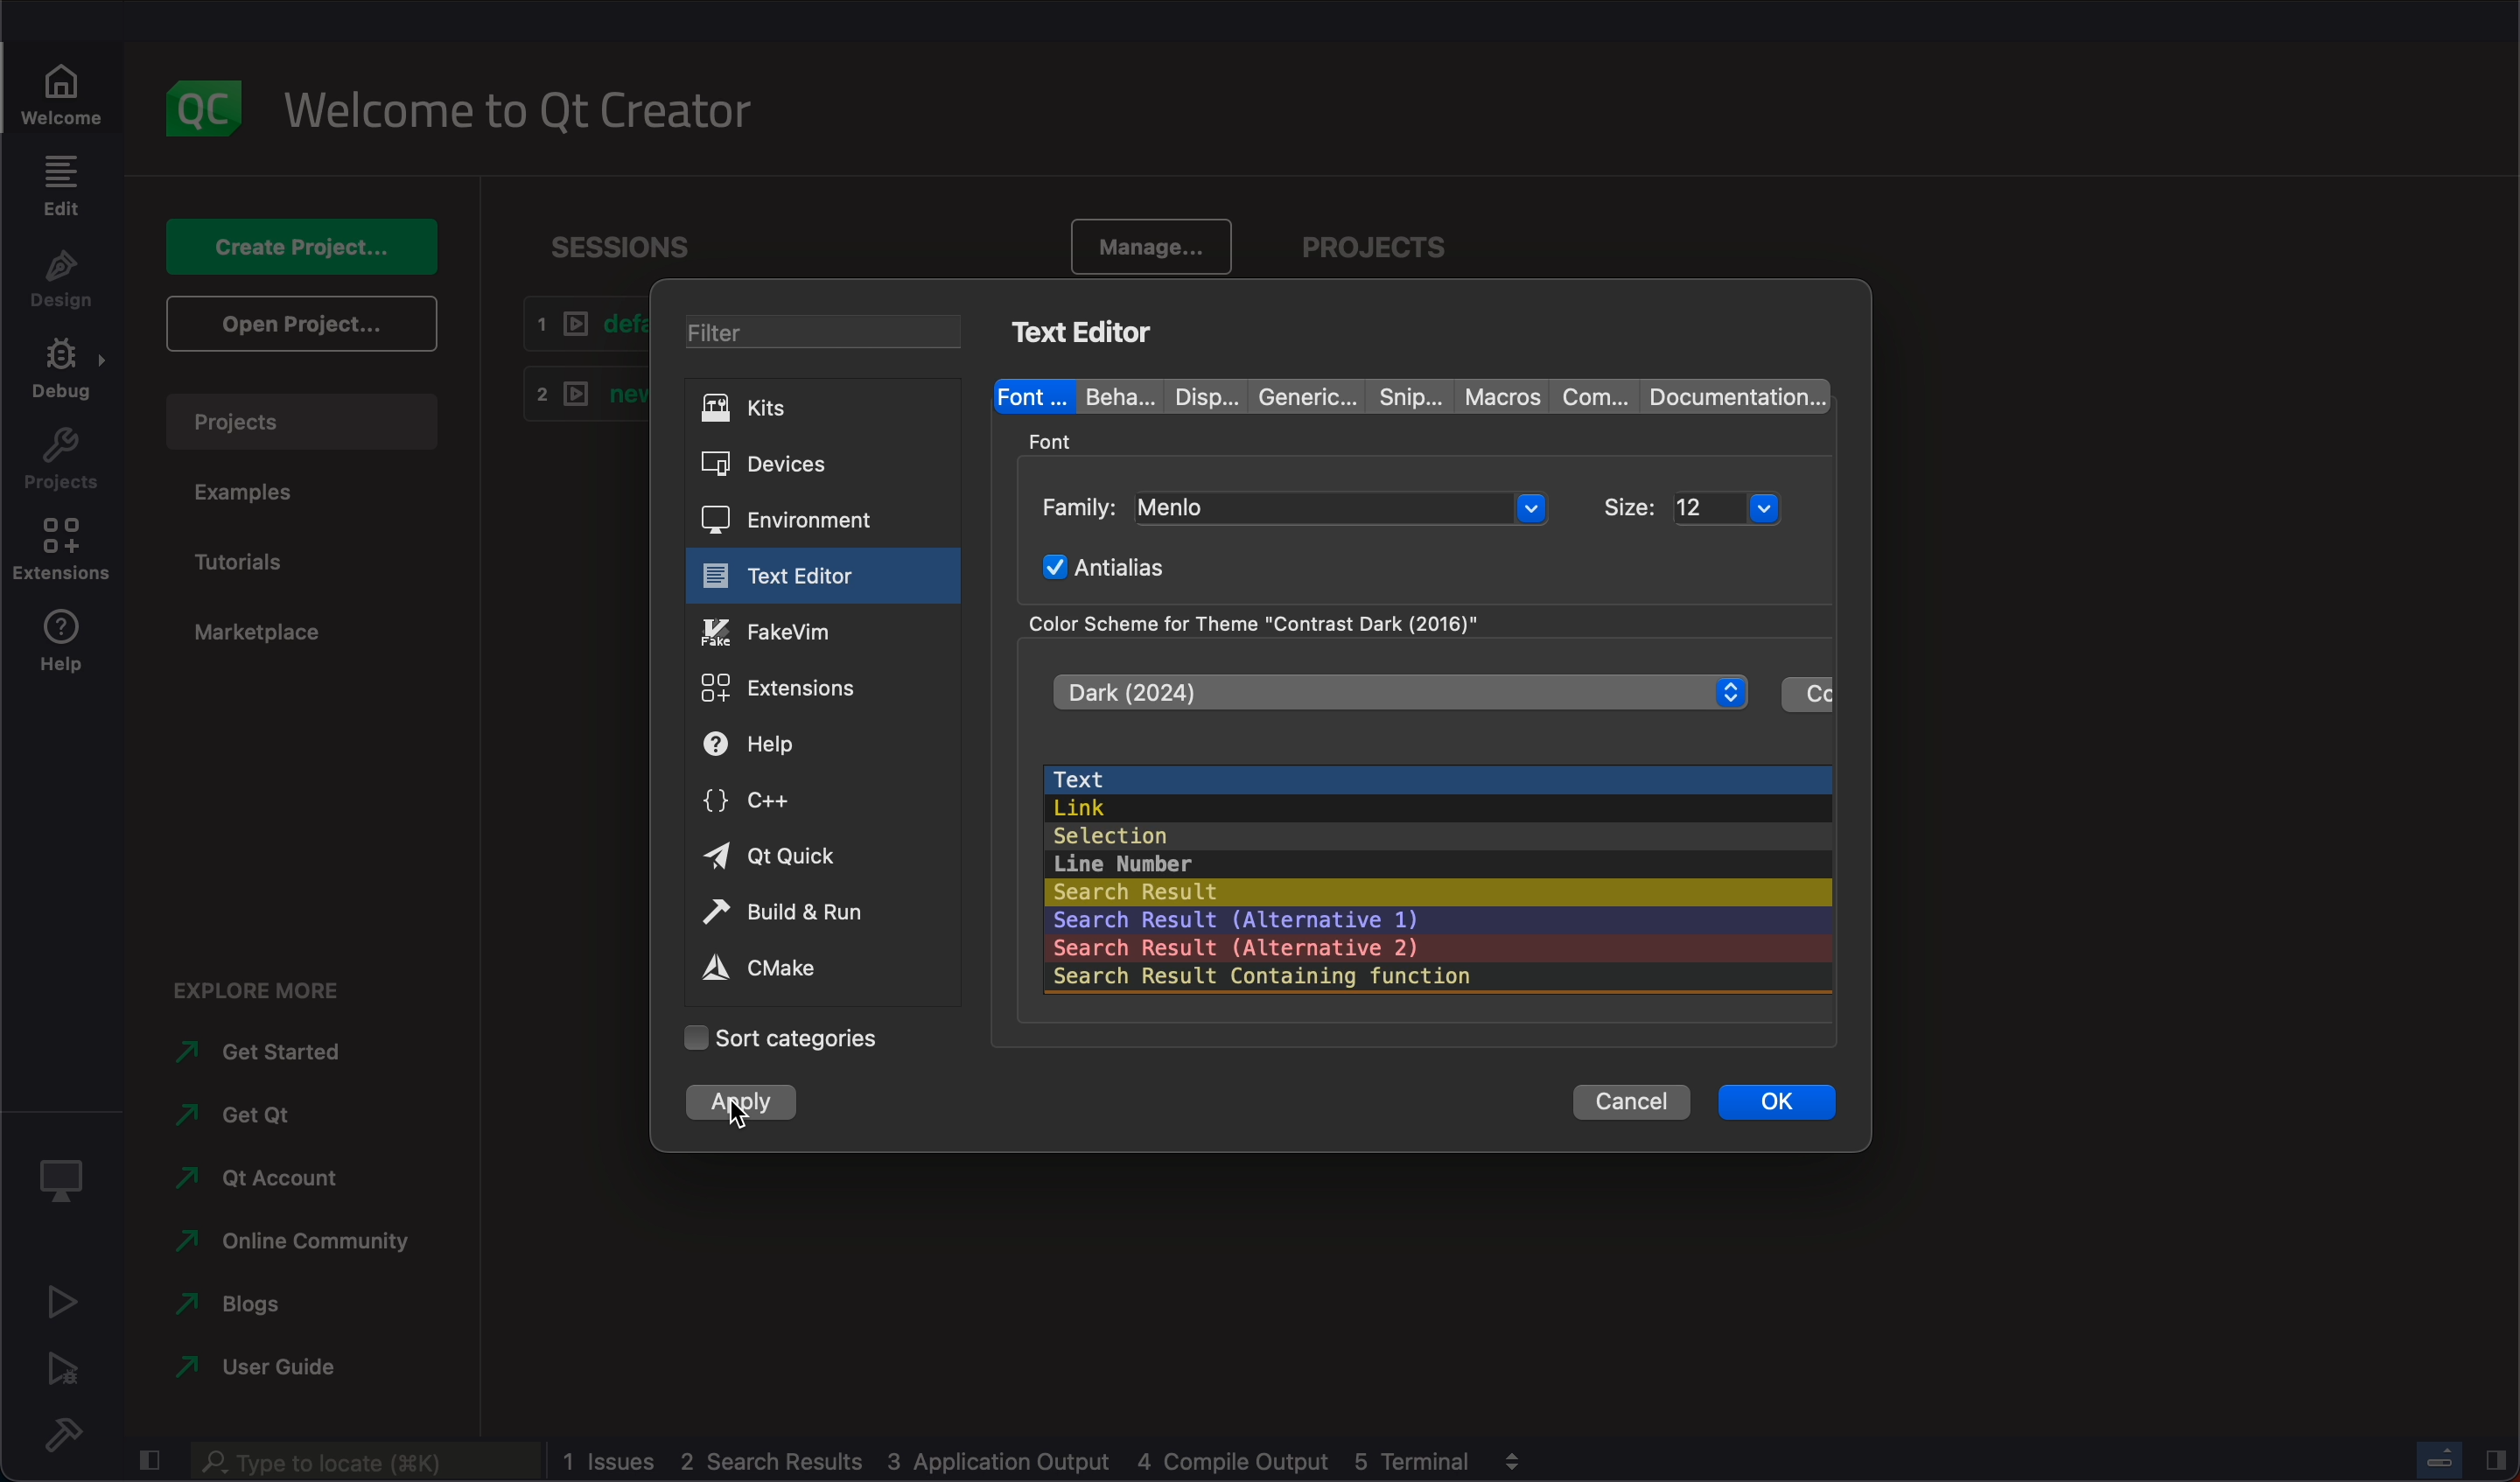 This screenshot has width=2520, height=1482. Describe the element at coordinates (738, 1104) in the screenshot. I see `apply` at that location.